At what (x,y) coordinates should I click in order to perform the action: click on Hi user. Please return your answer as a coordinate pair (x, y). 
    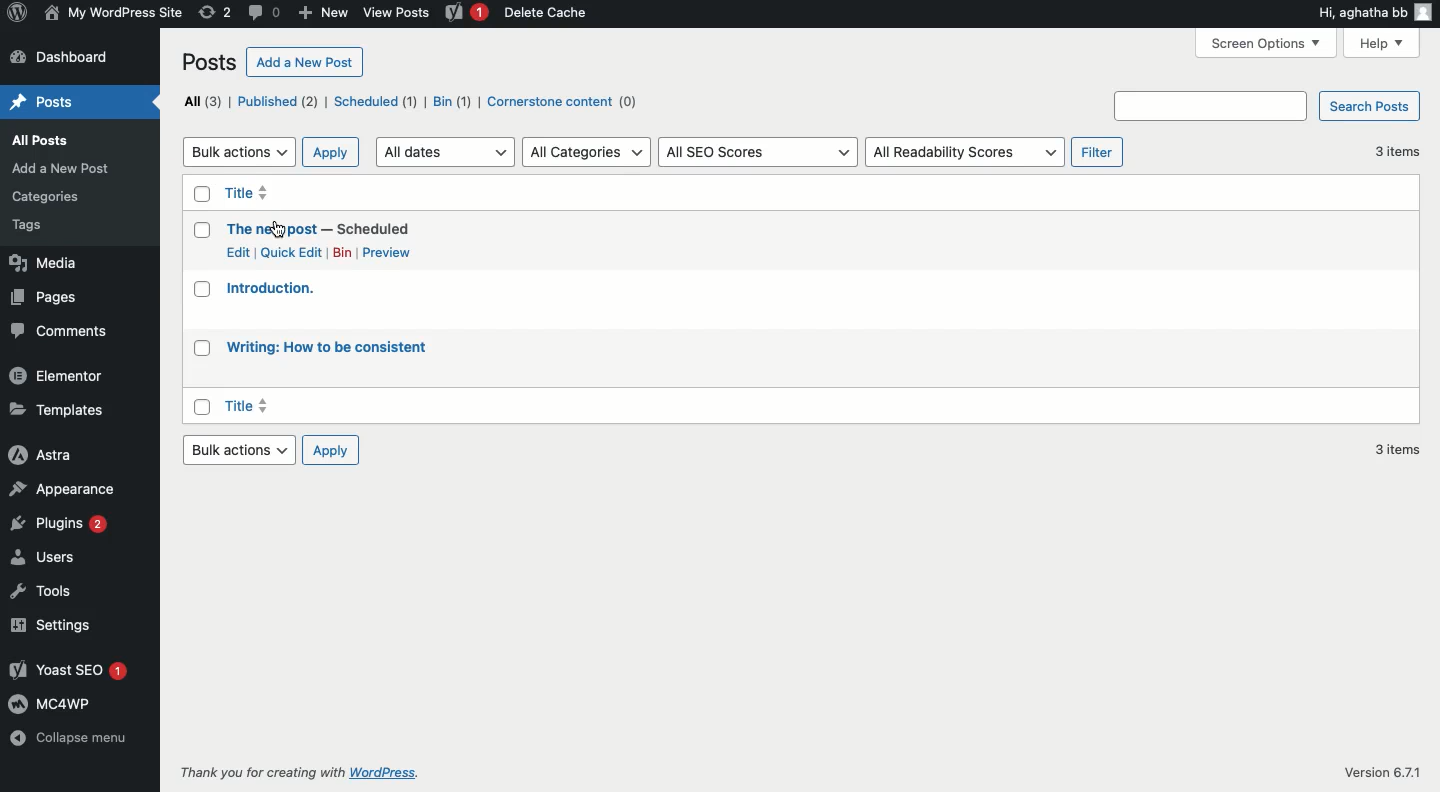
    Looking at the image, I should click on (1376, 14).